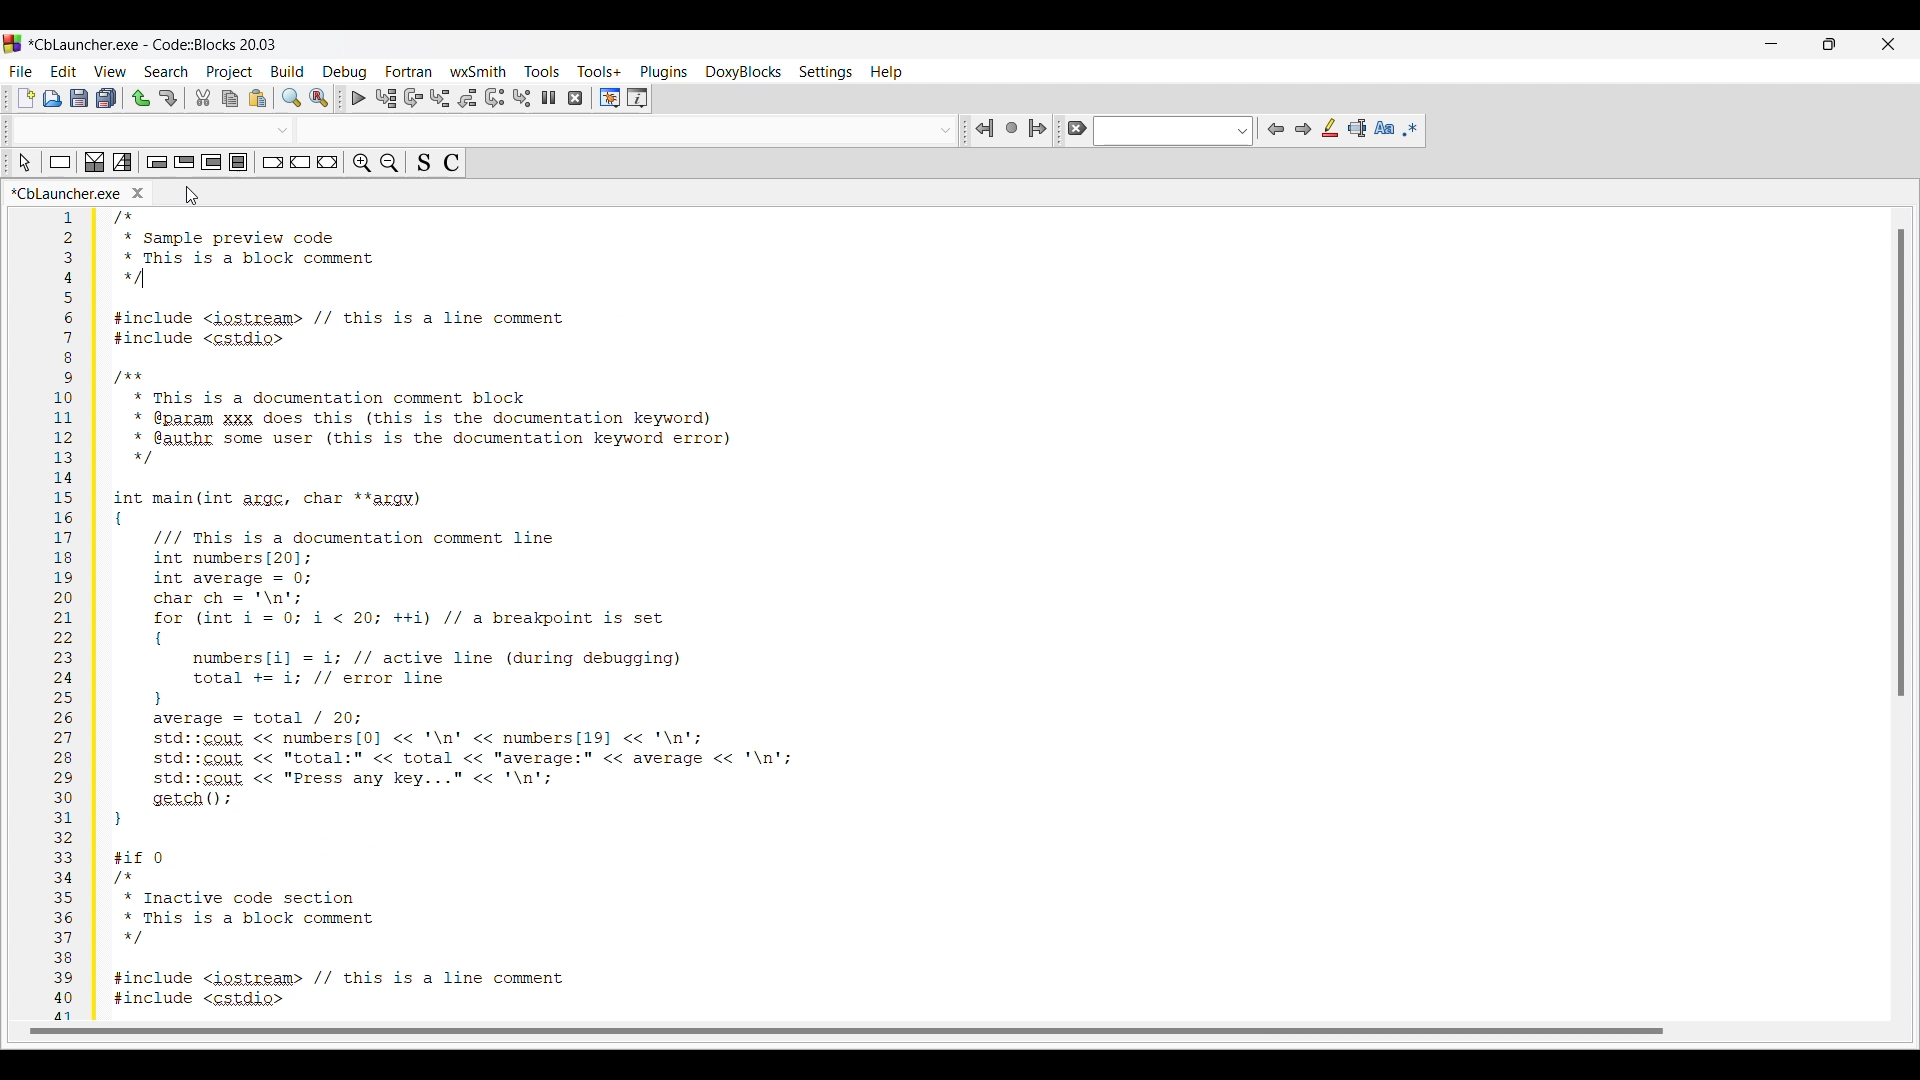  Describe the element at coordinates (141, 98) in the screenshot. I see `Undo` at that location.